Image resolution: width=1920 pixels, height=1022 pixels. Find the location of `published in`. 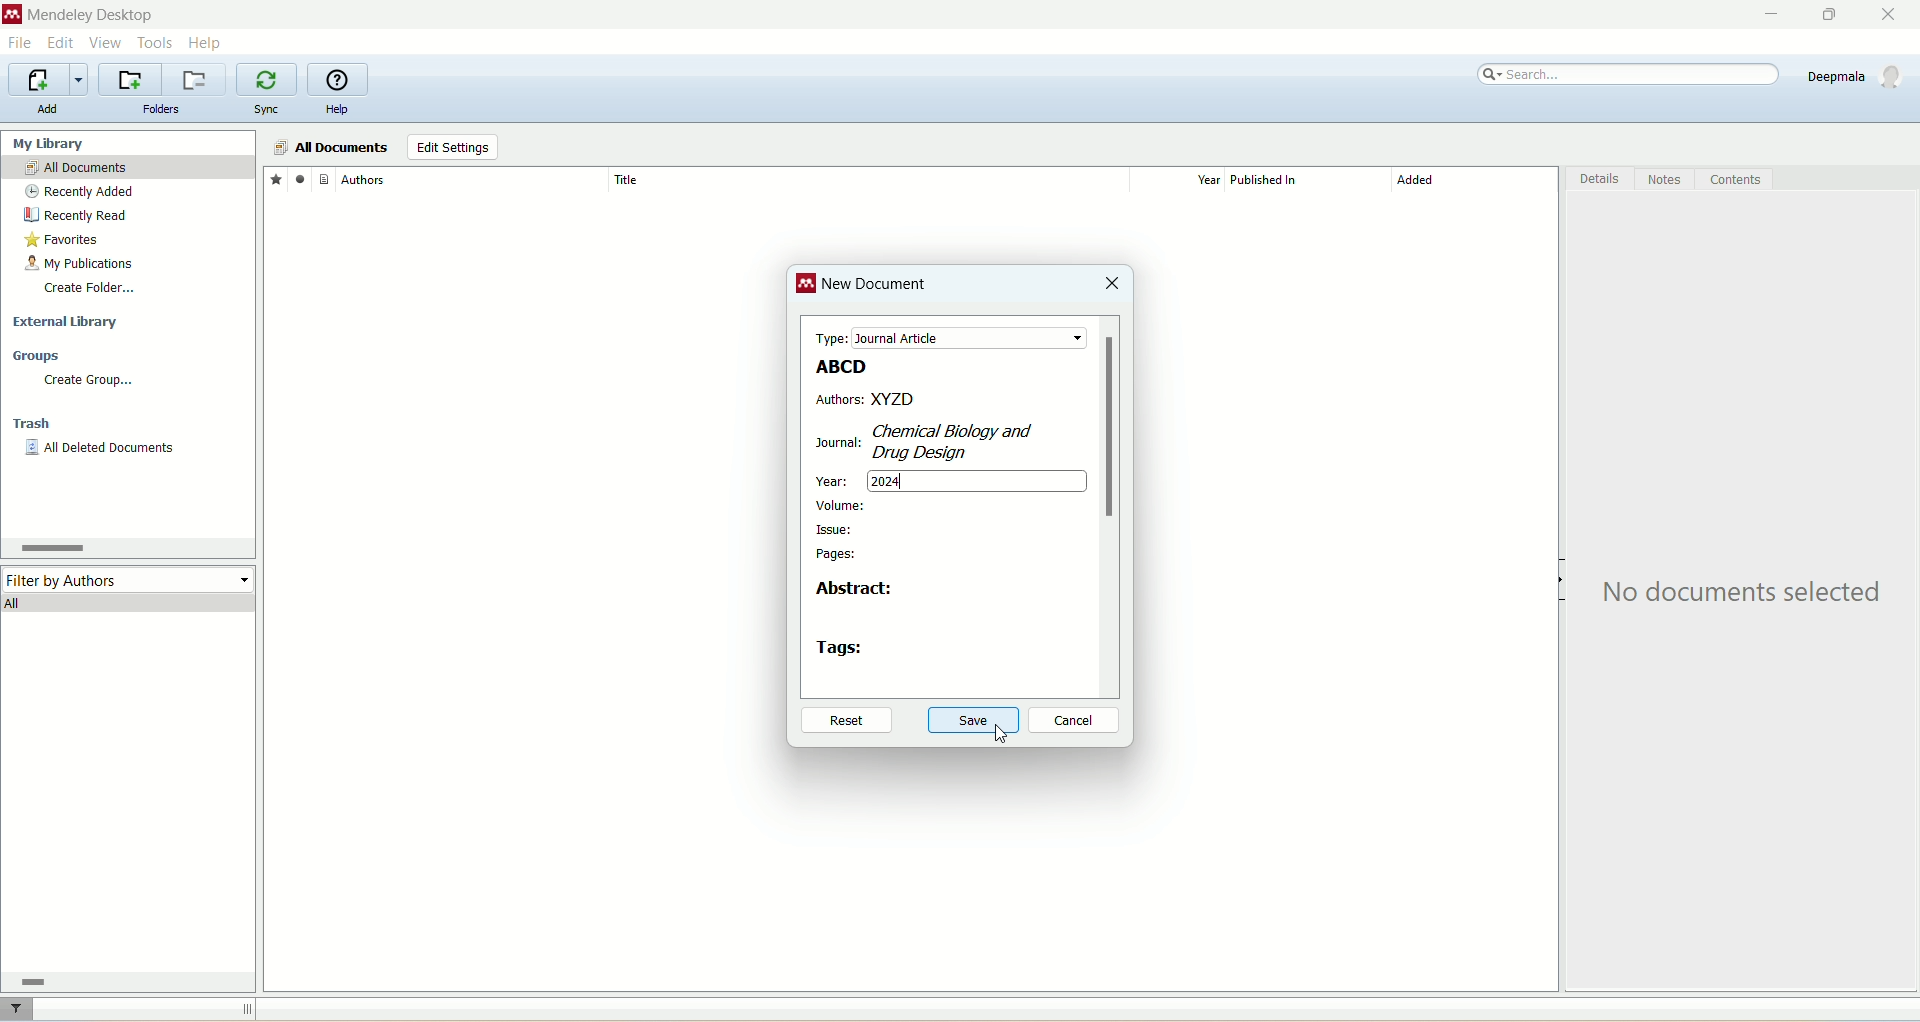

published in is located at coordinates (1300, 180).